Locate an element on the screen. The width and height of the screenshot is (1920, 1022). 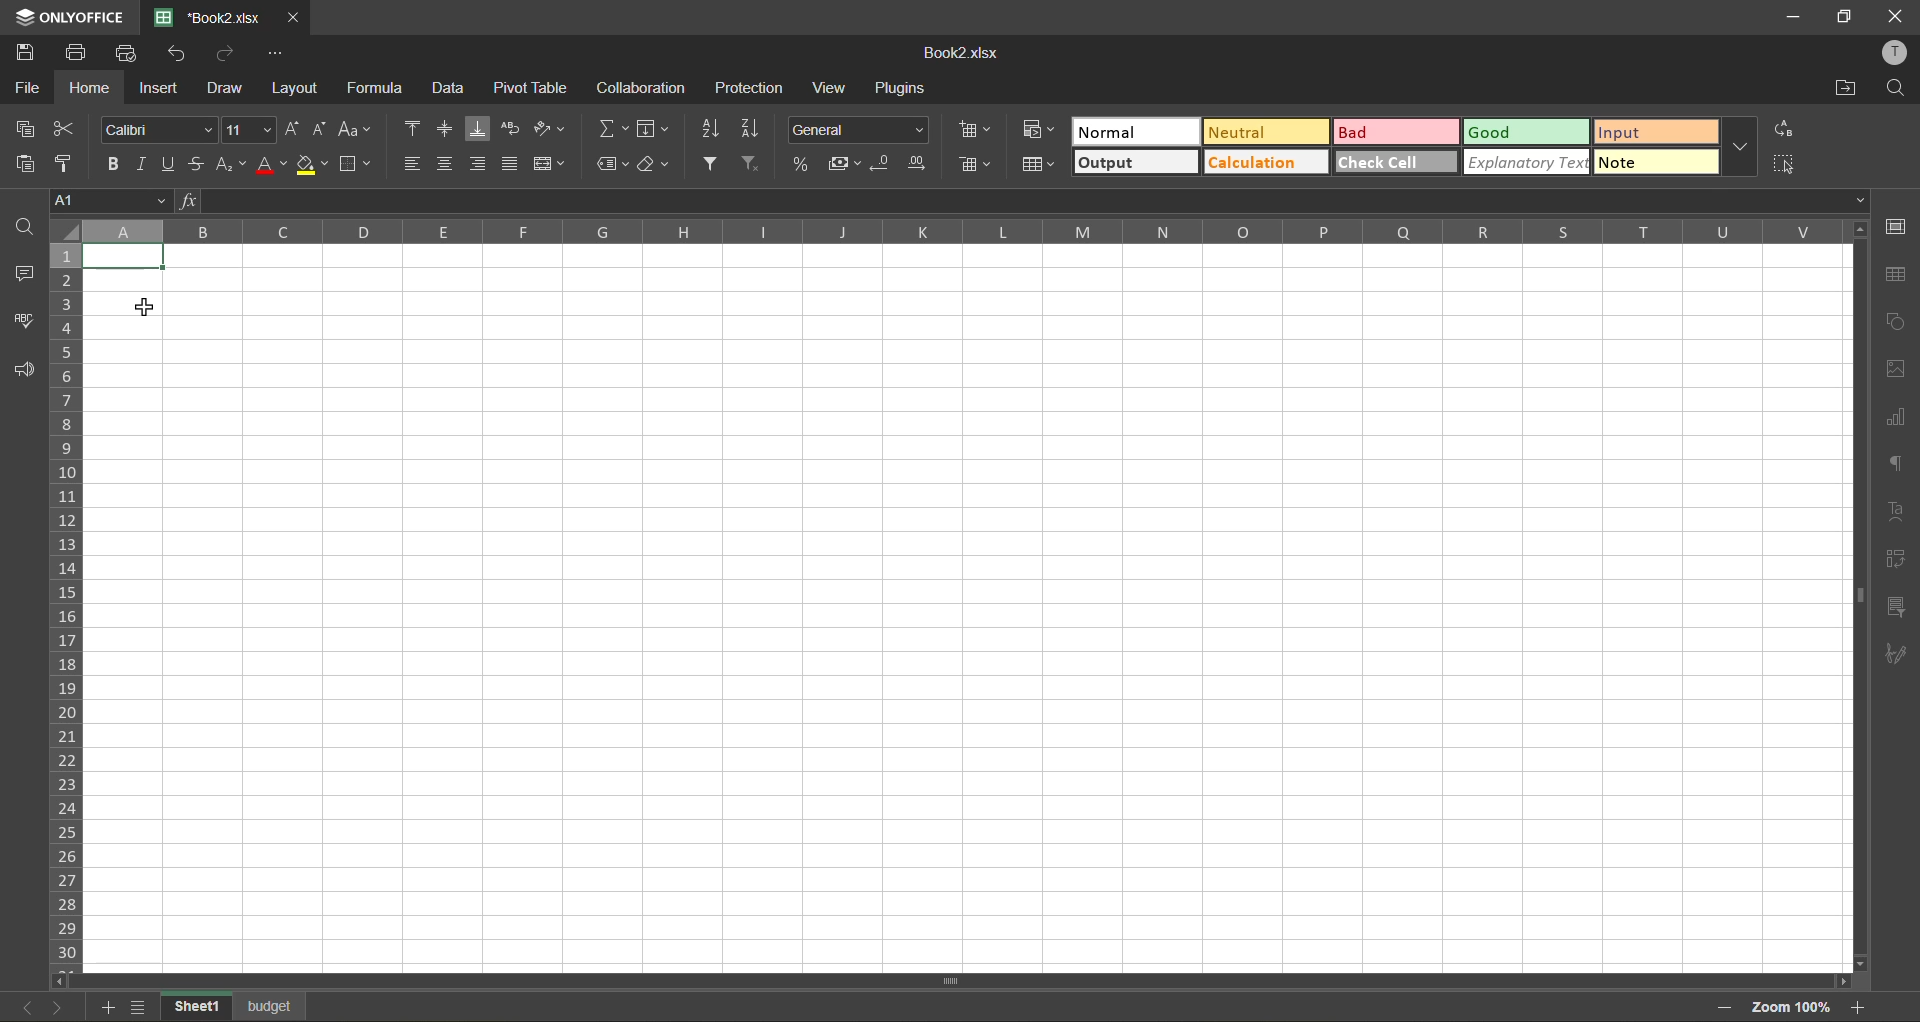
open location is located at coordinates (1846, 87).